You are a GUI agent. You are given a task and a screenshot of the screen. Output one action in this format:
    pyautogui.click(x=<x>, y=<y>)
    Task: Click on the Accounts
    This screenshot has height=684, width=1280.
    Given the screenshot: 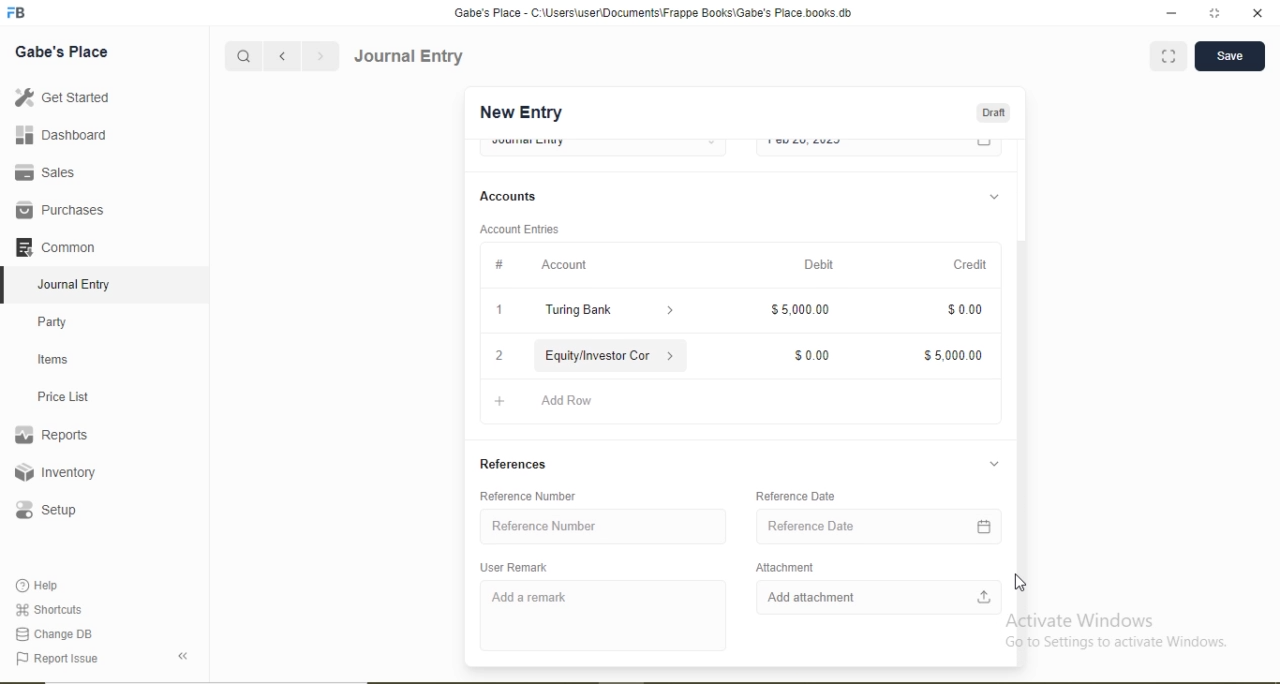 What is the action you would take?
    pyautogui.click(x=508, y=196)
    